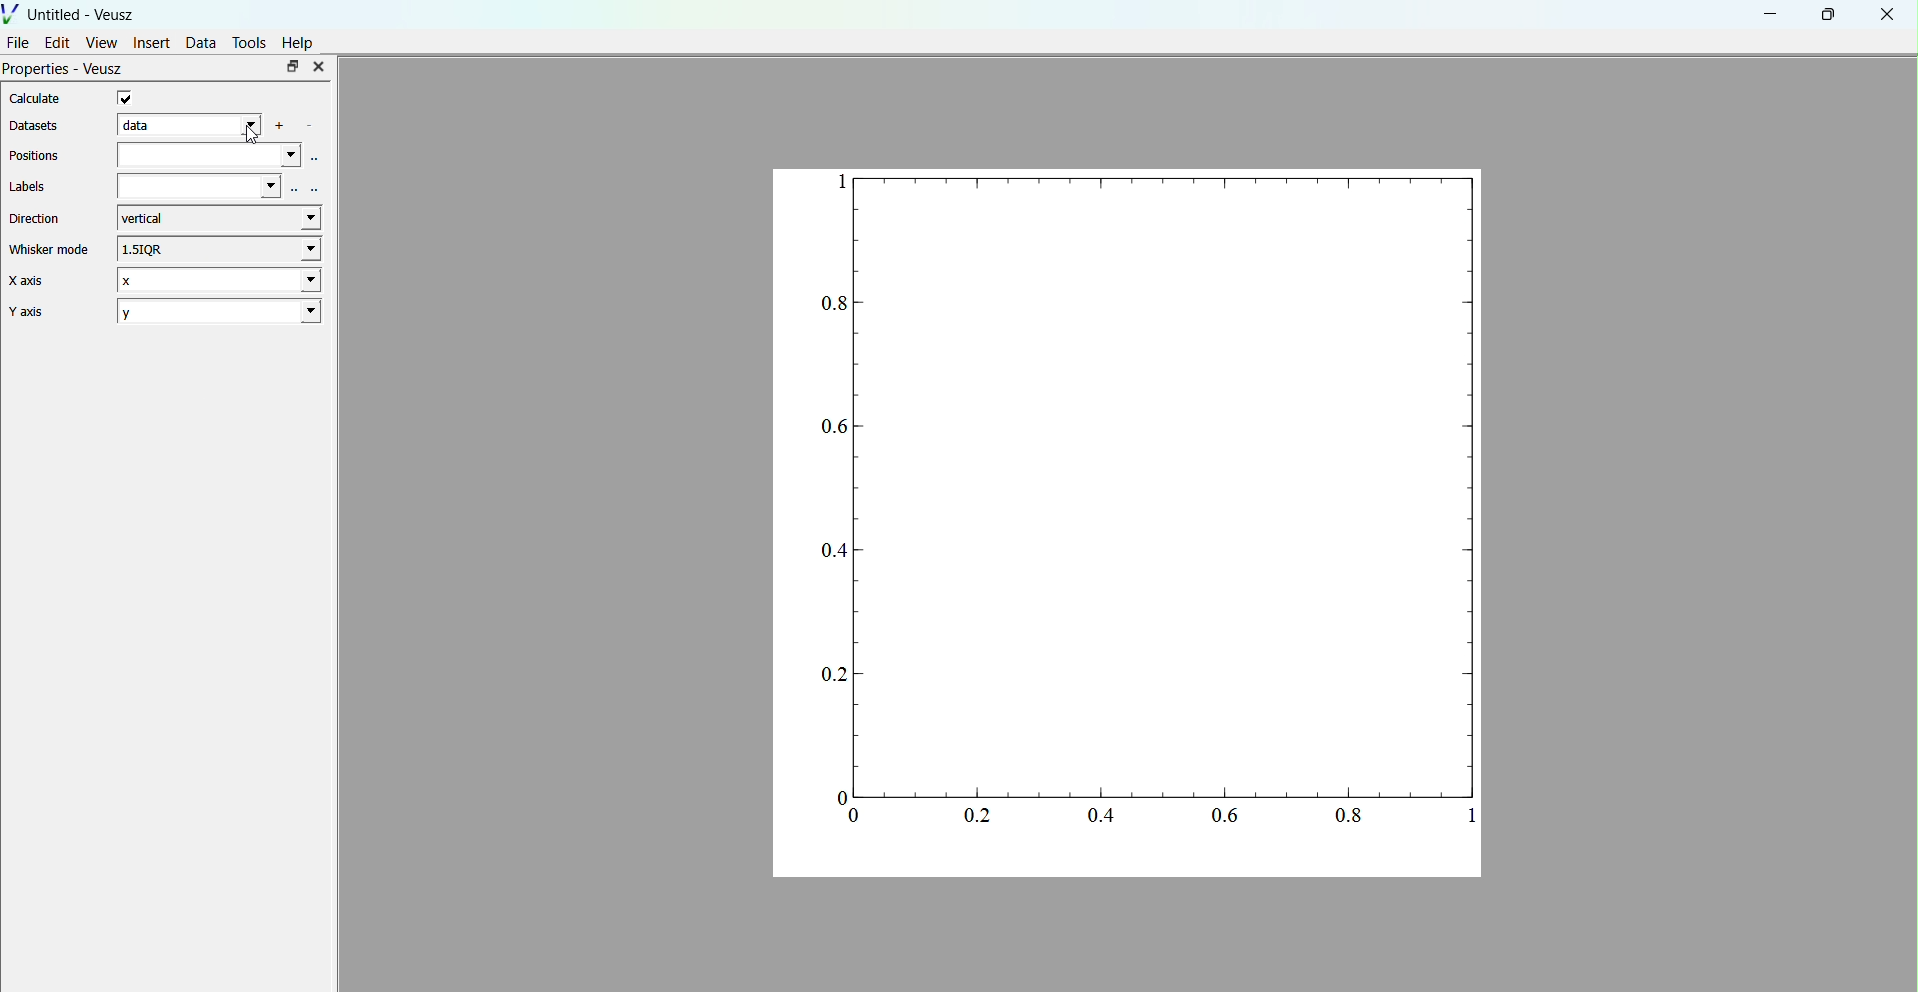  Describe the element at coordinates (221, 157) in the screenshot. I see `positions` at that location.